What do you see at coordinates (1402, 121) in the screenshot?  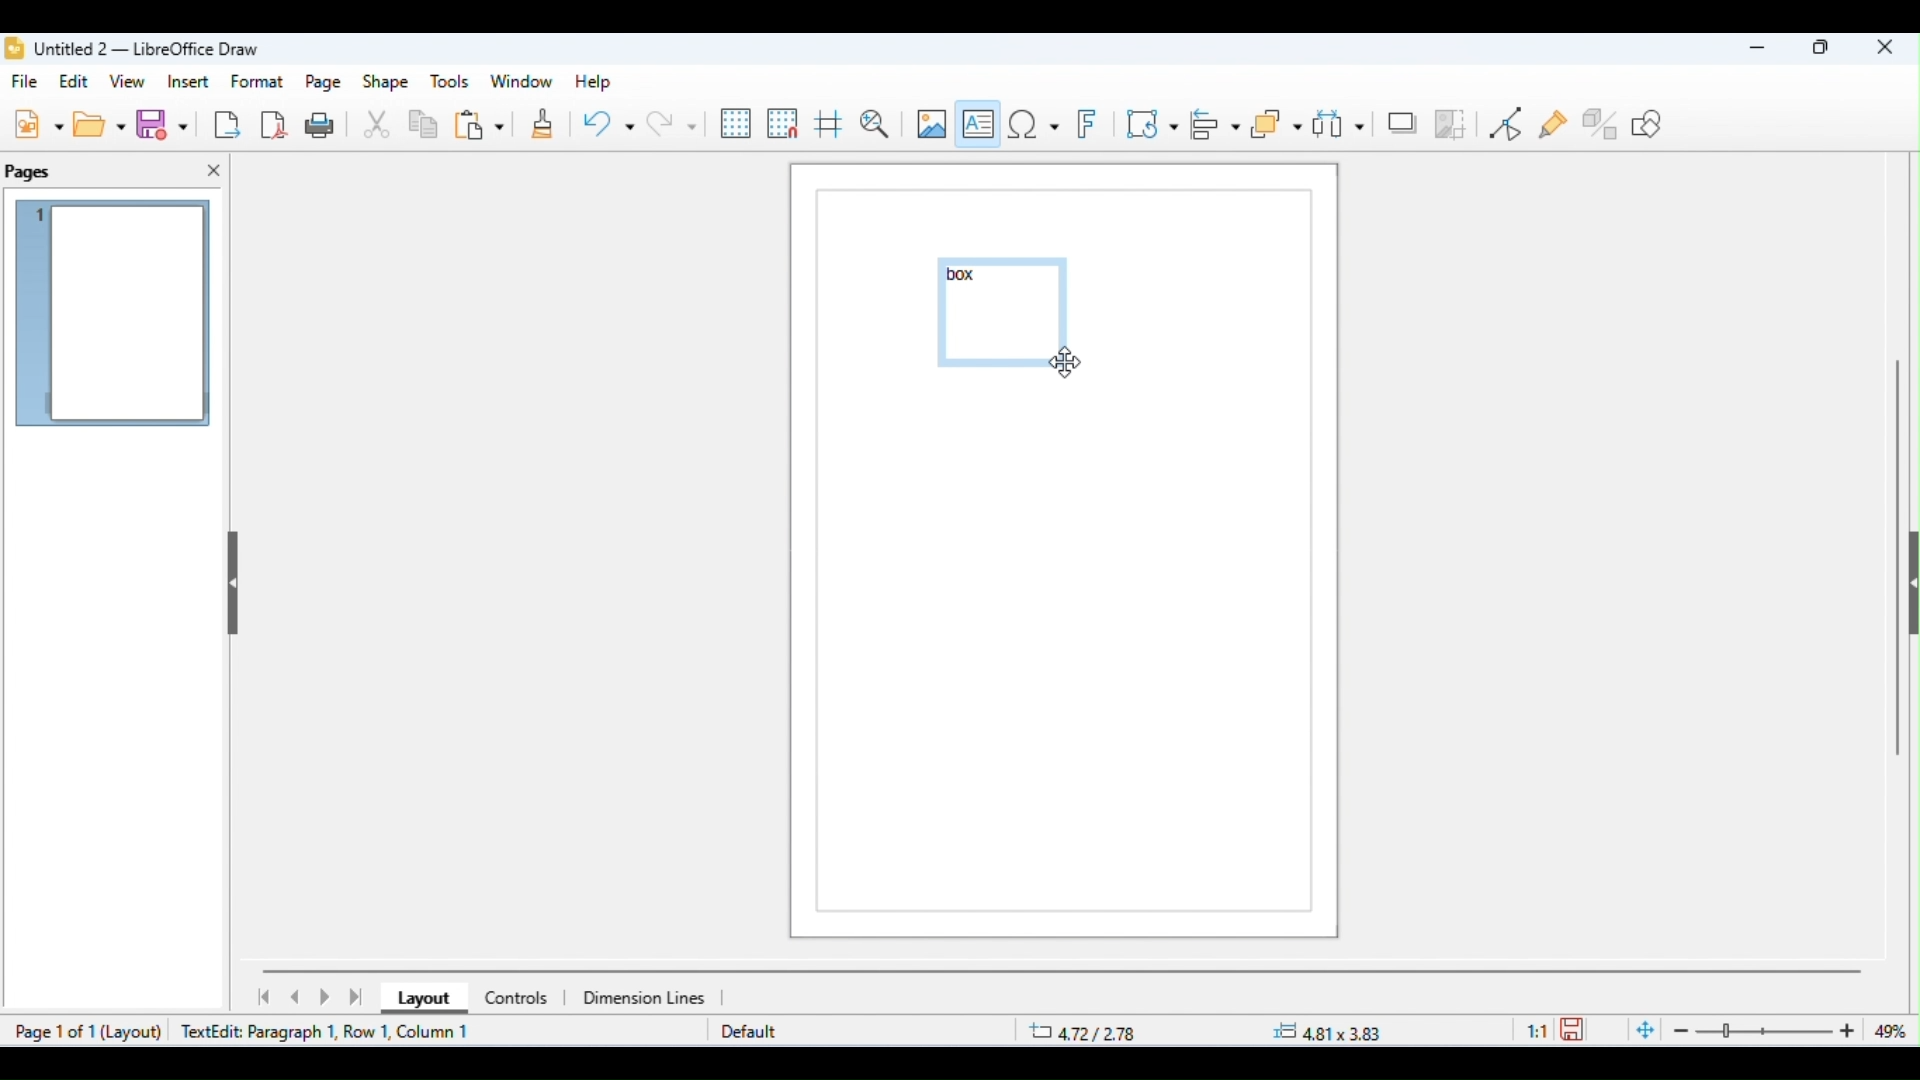 I see `shadow` at bounding box center [1402, 121].